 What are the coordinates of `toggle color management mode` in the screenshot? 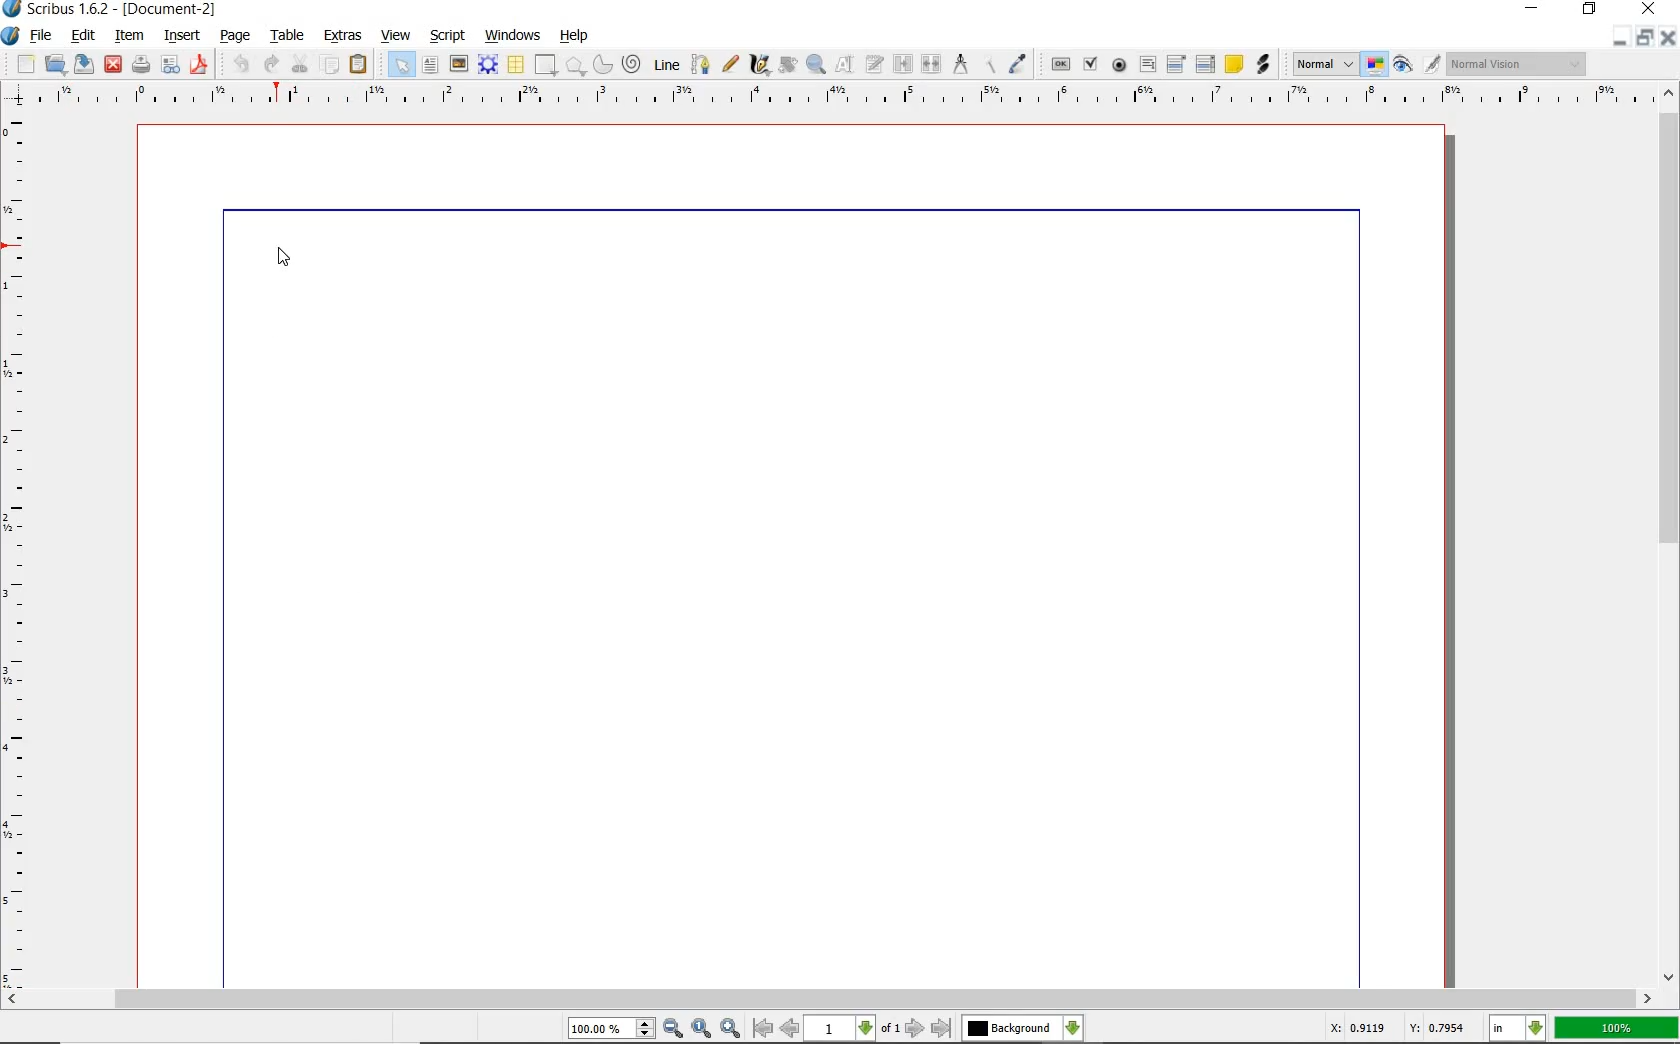 It's located at (1373, 64).